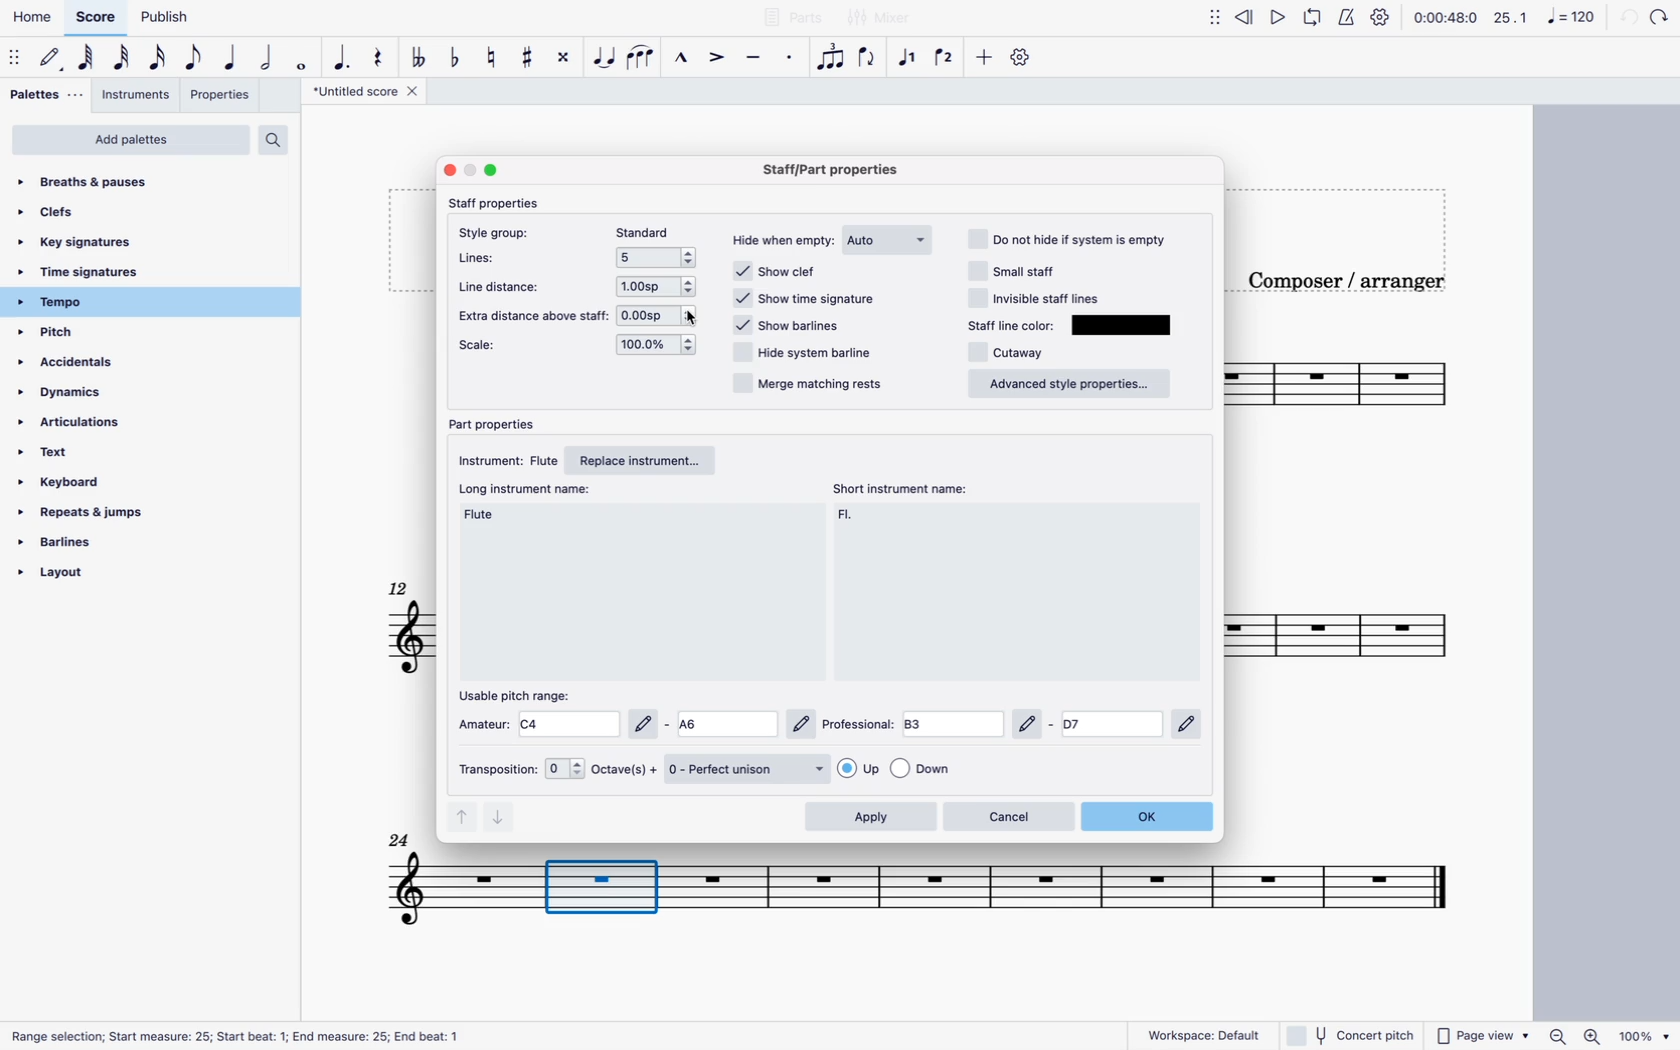  What do you see at coordinates (690, 316) in the screenshot?
I see `cursor` at bounding box center [690, 316].